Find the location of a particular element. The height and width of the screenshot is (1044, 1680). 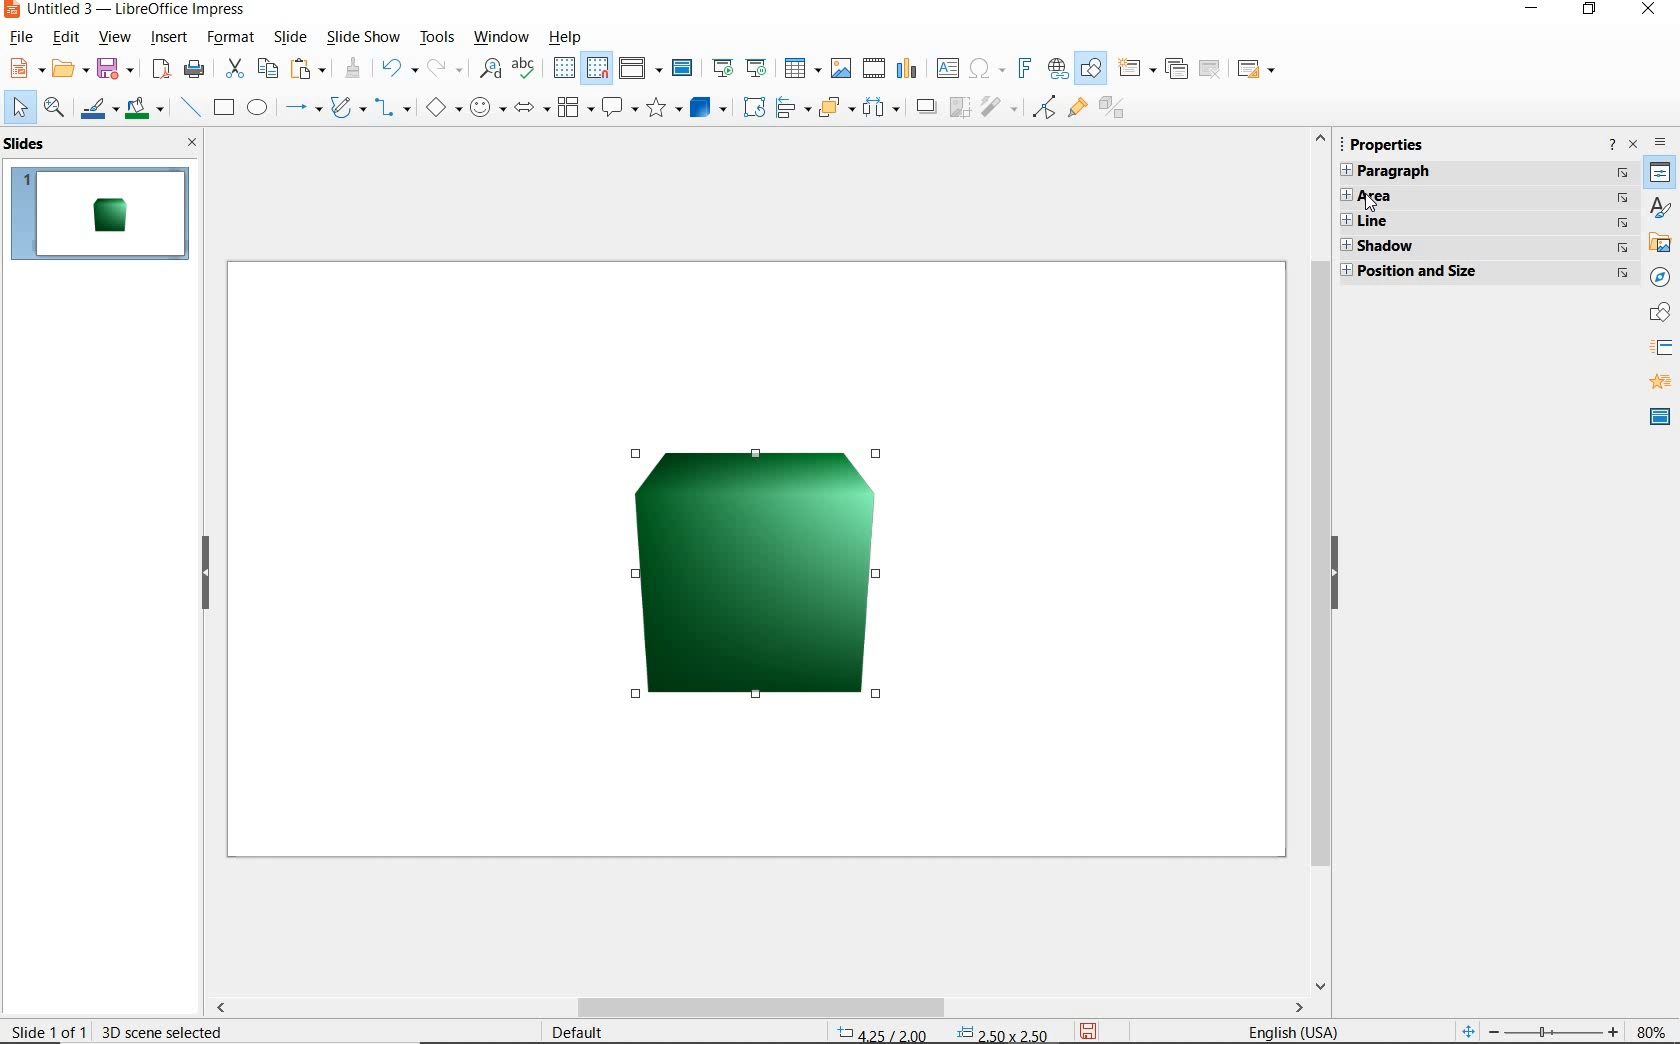

ARRANGE is located at coordinates (836, 108).